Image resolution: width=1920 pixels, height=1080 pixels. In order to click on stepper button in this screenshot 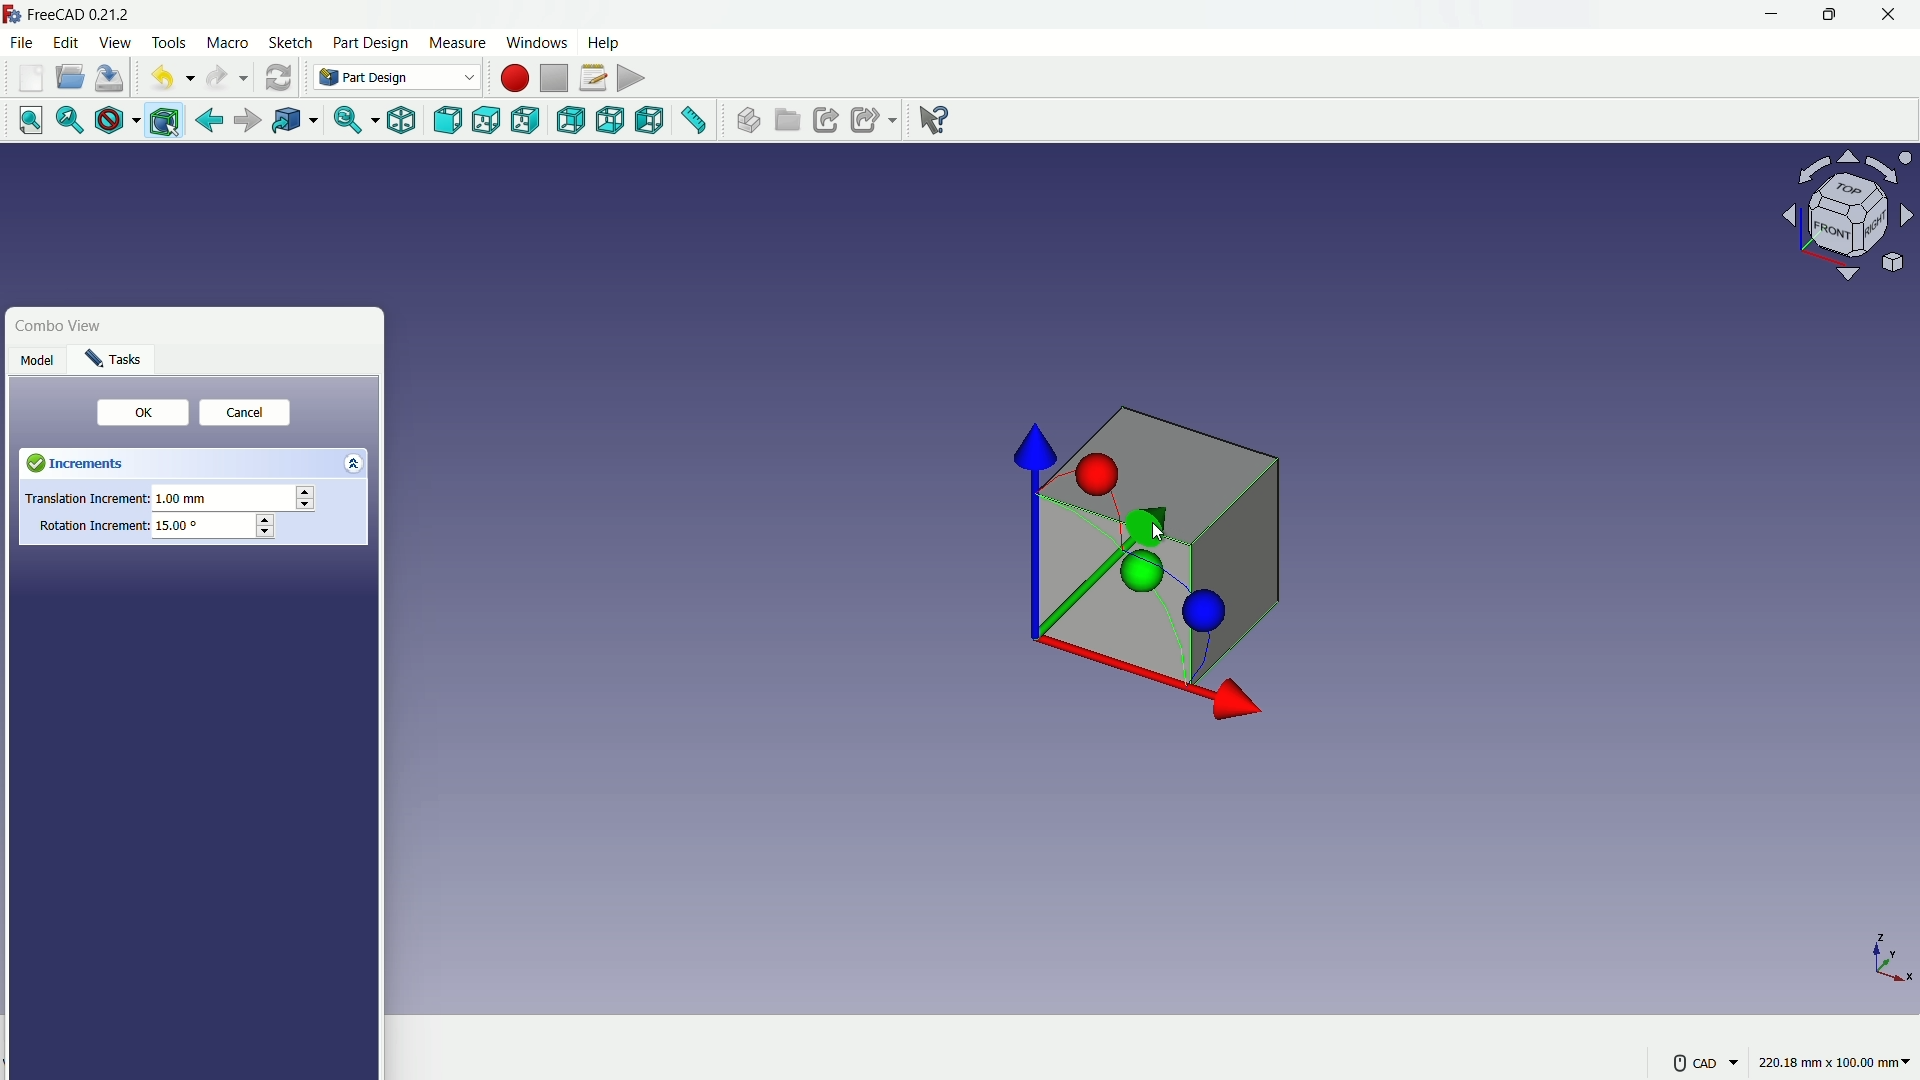, I will do `click(305, 499)`.